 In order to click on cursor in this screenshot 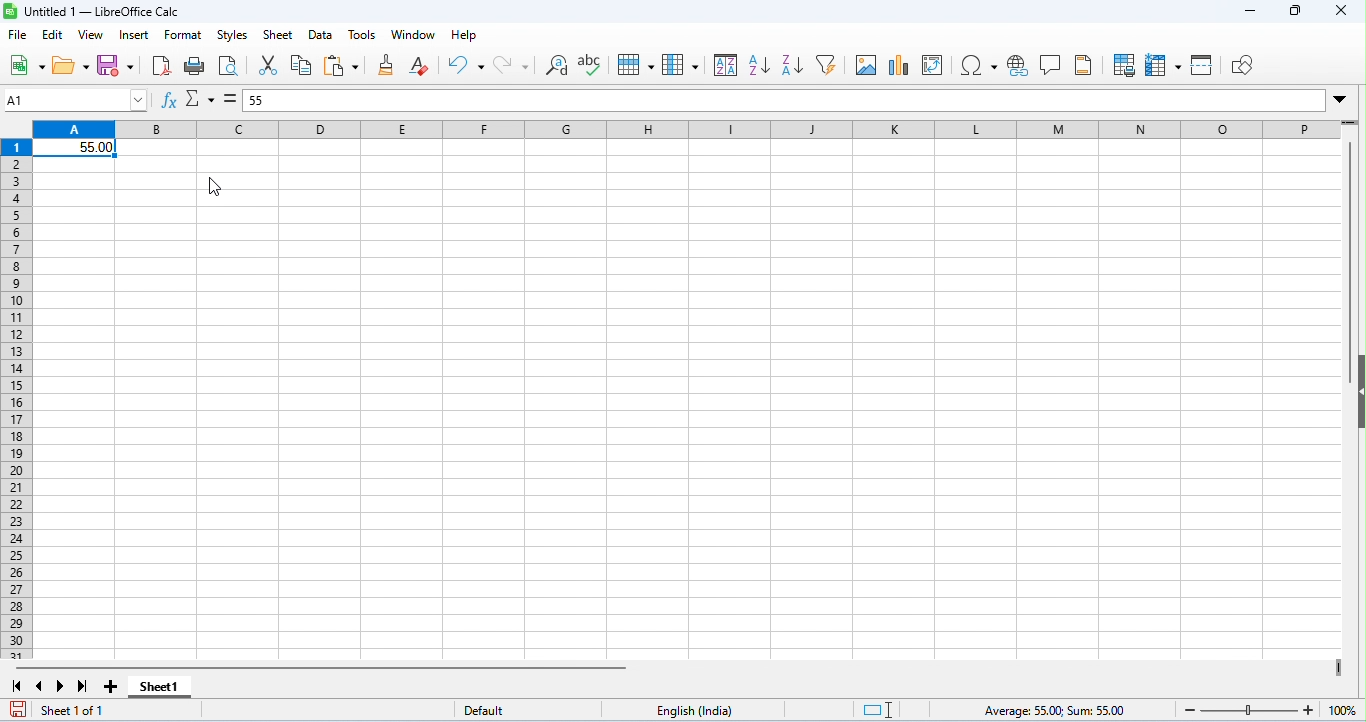, I will do `click(216, 189)`.